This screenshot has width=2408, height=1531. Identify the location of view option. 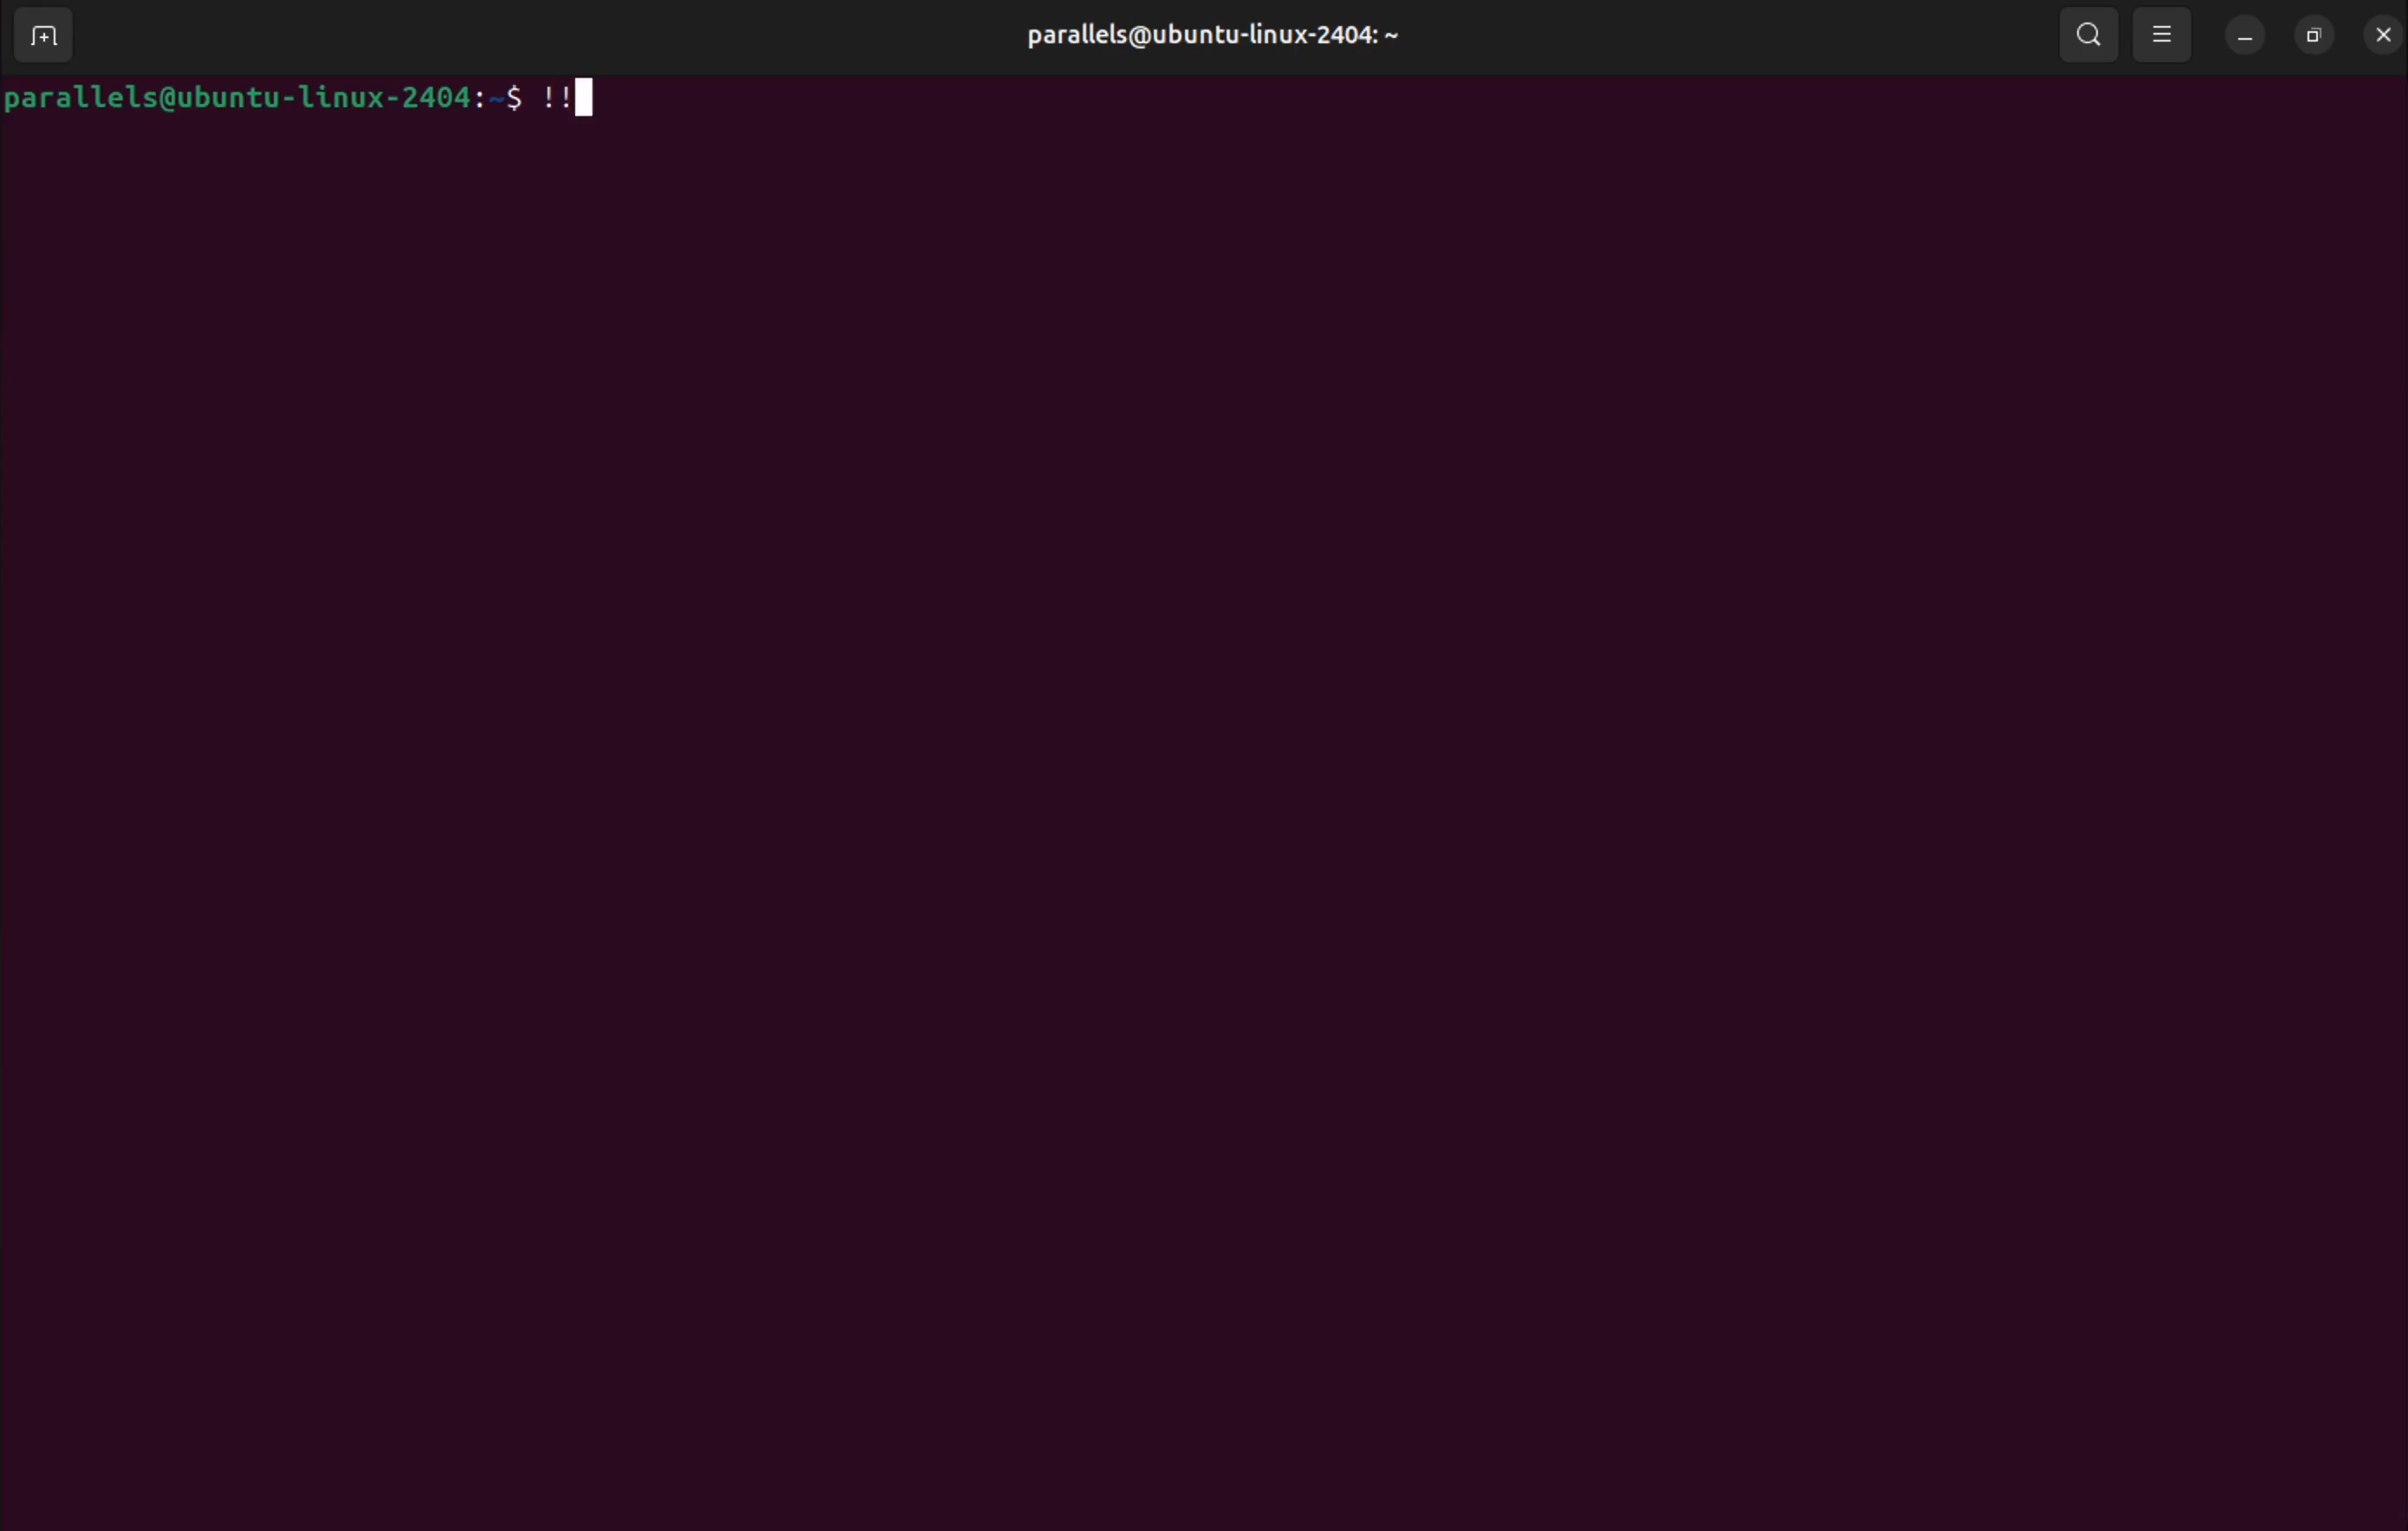
(2166, 37).